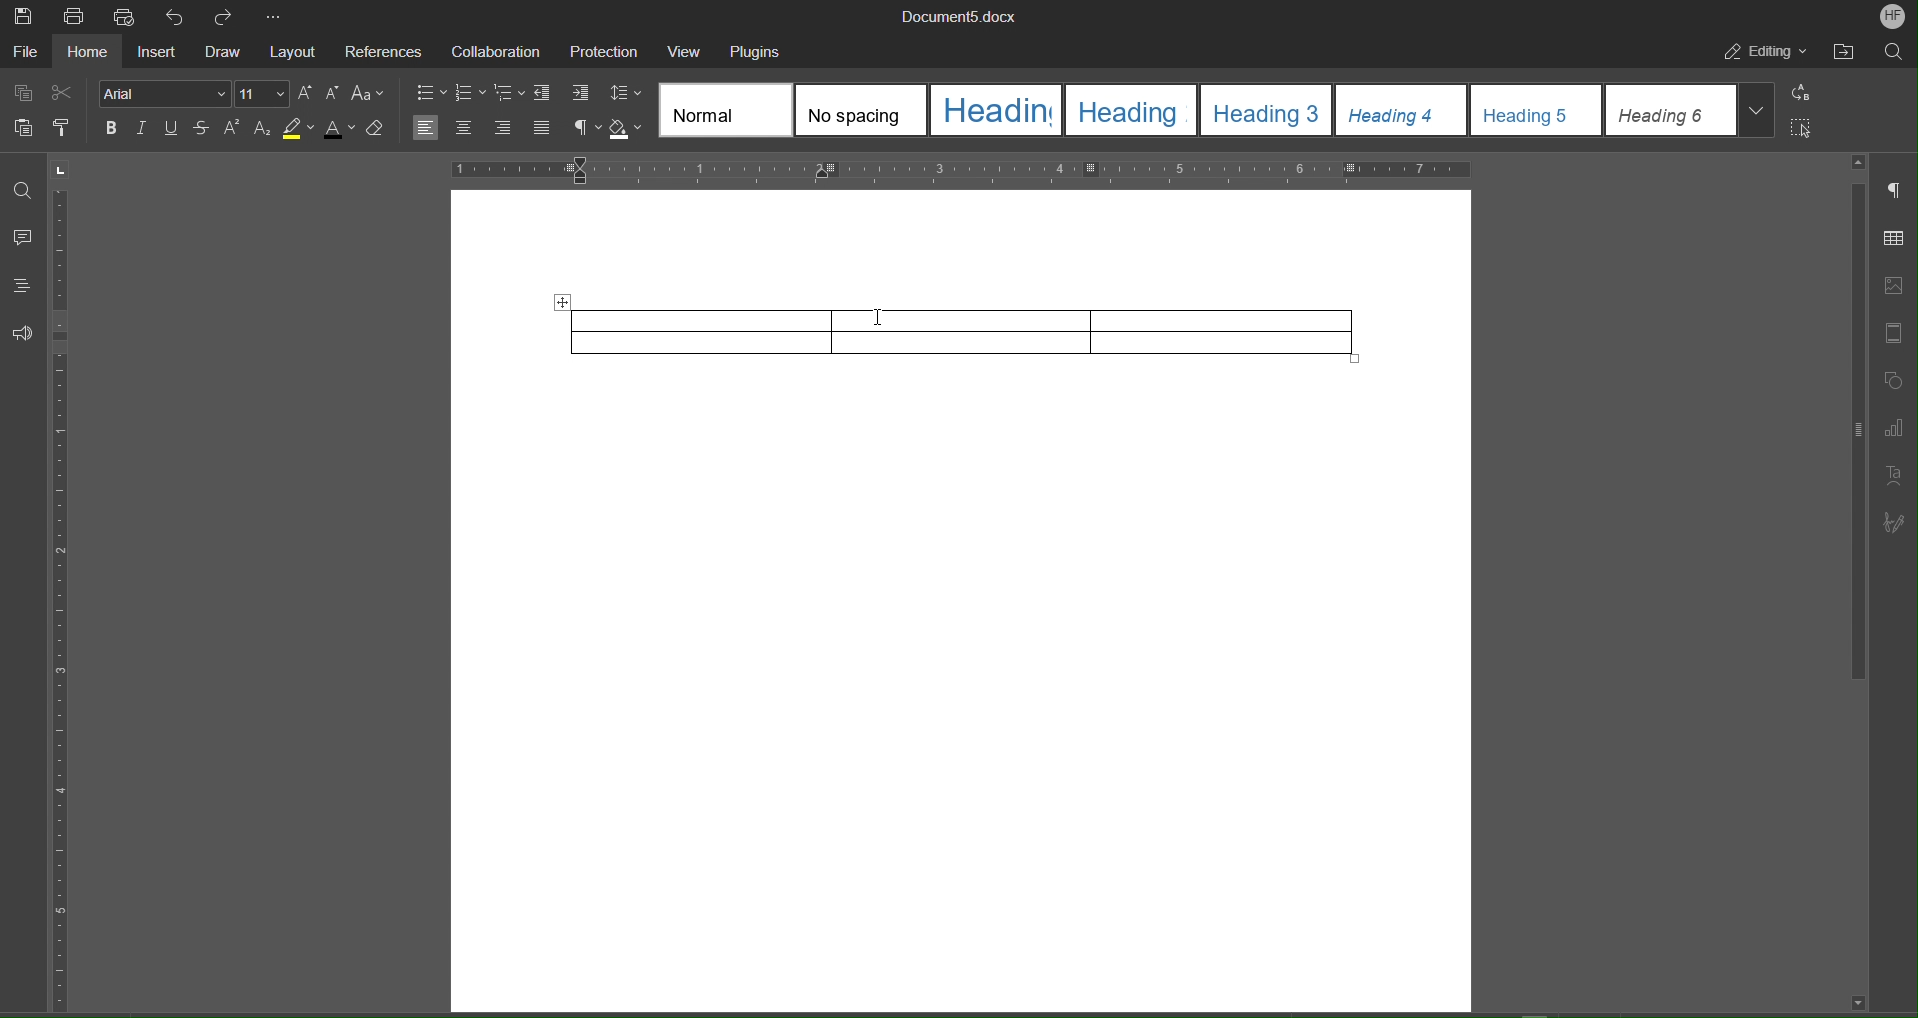  What do you see at coordinates (1757, 108) in the screenshot?
I see `More styles` at bounding box center [1757, 108].